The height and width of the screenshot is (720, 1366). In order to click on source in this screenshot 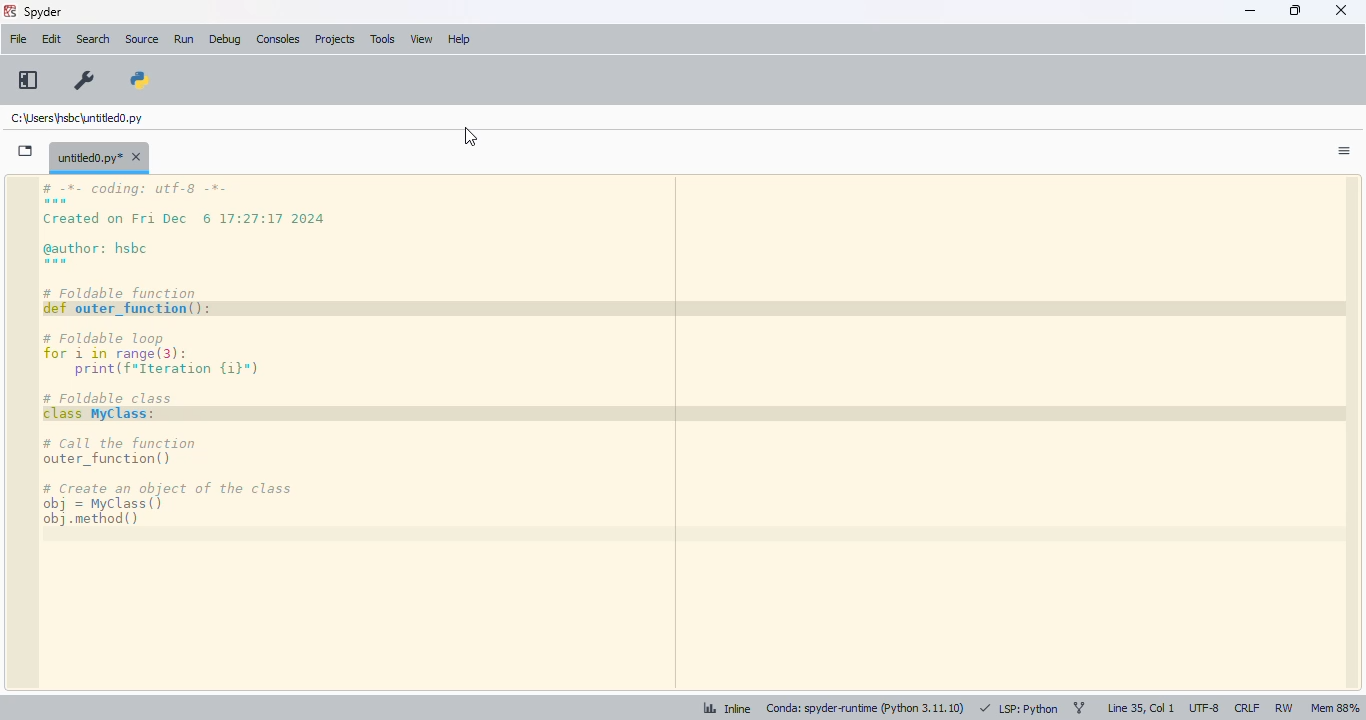, I will do `click(142, 40)`.